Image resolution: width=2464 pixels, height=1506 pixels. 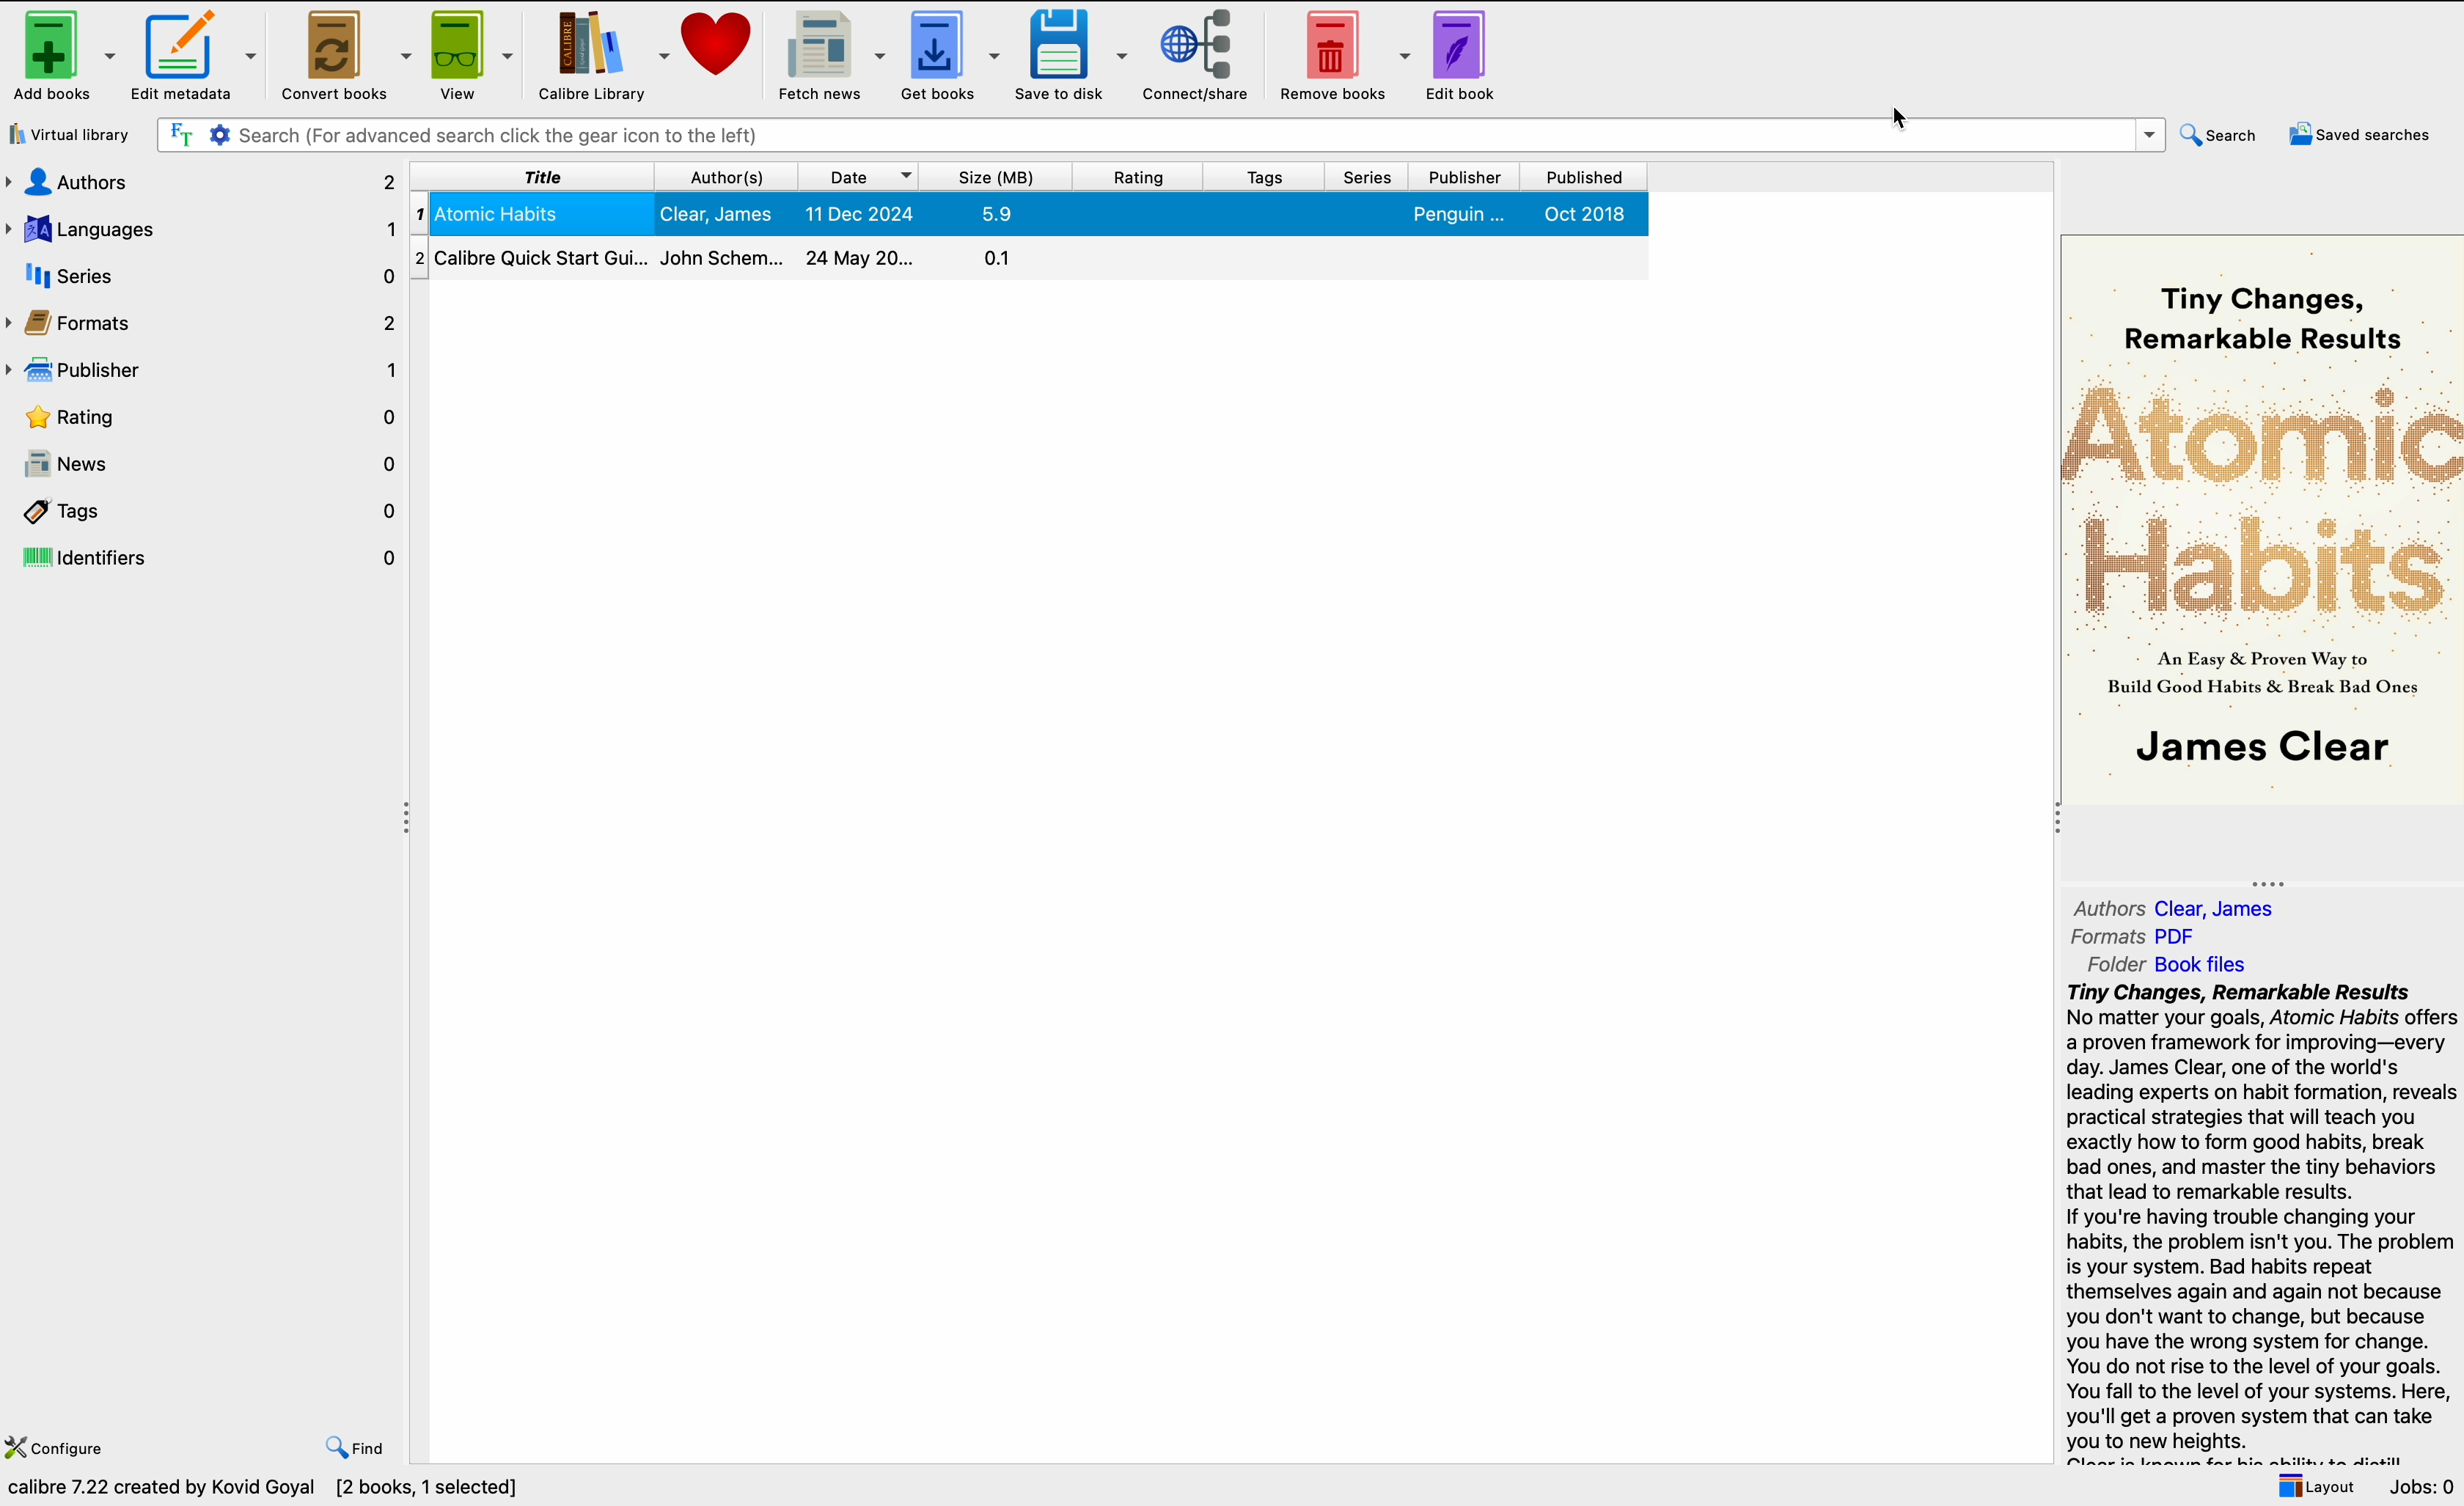 What do you see at coordinates (1469, 178) in the screenshot?
I see `publisher` at bounding box center [1469, 178].